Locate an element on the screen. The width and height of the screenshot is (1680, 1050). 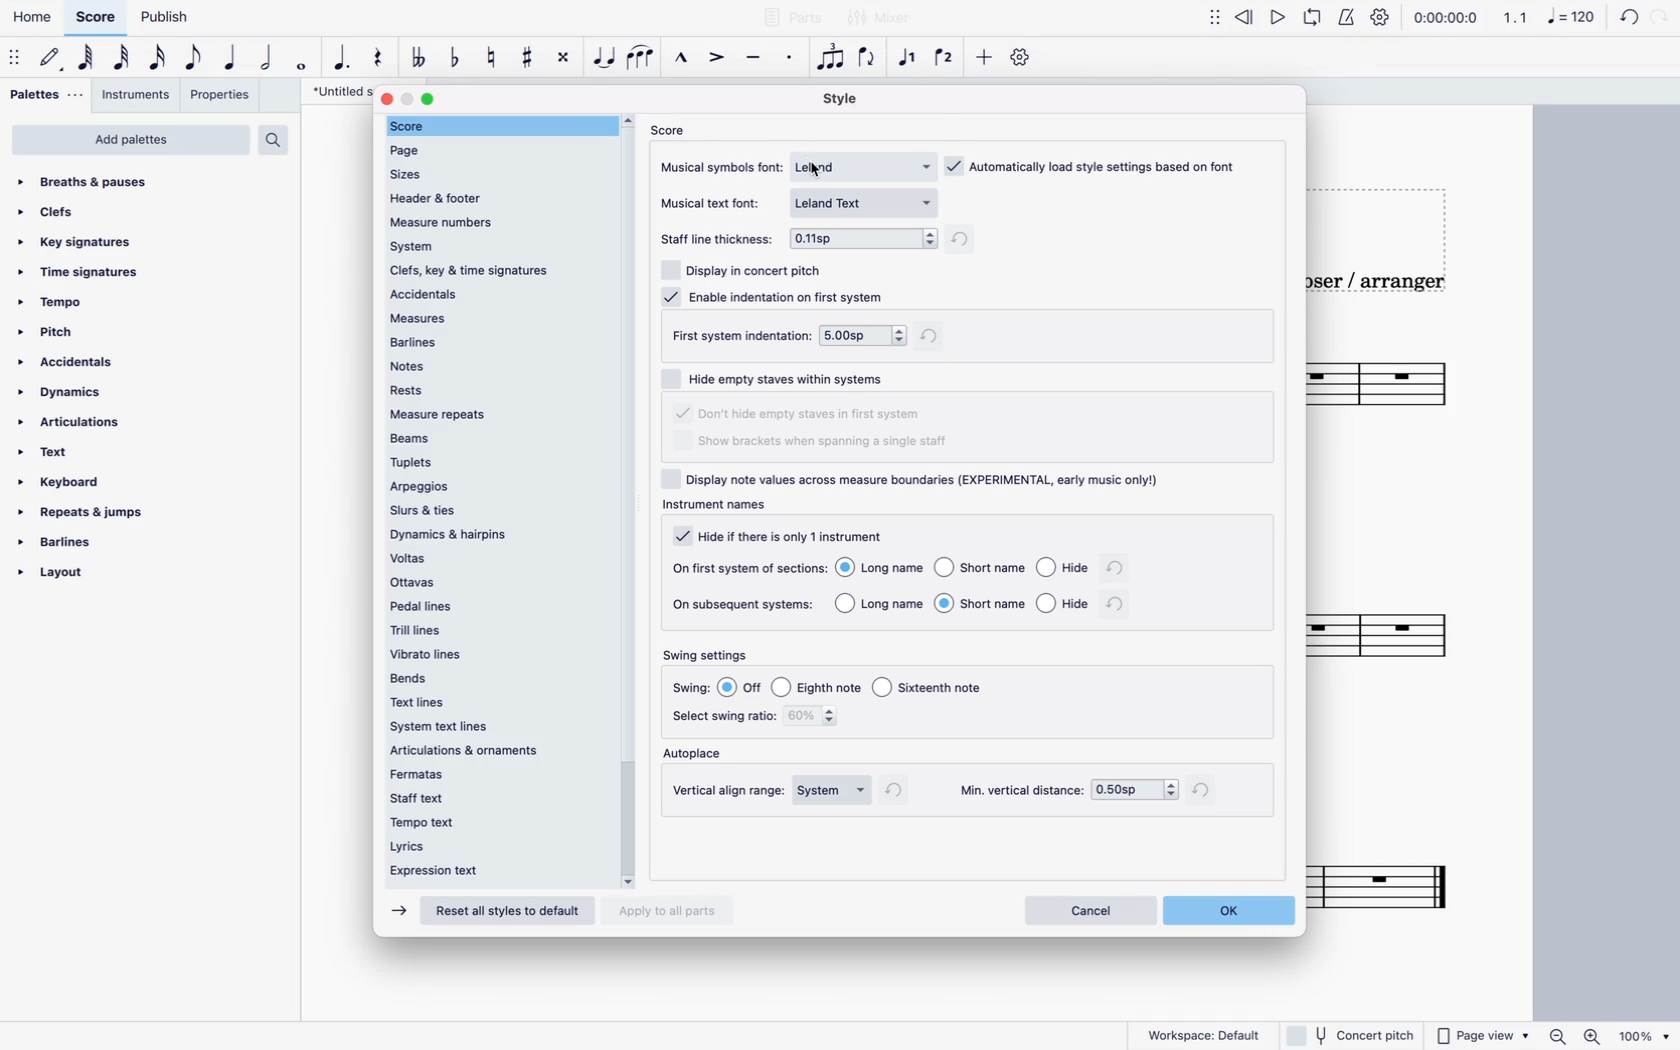
composer / arranger is located at coordinates (1394, 283).